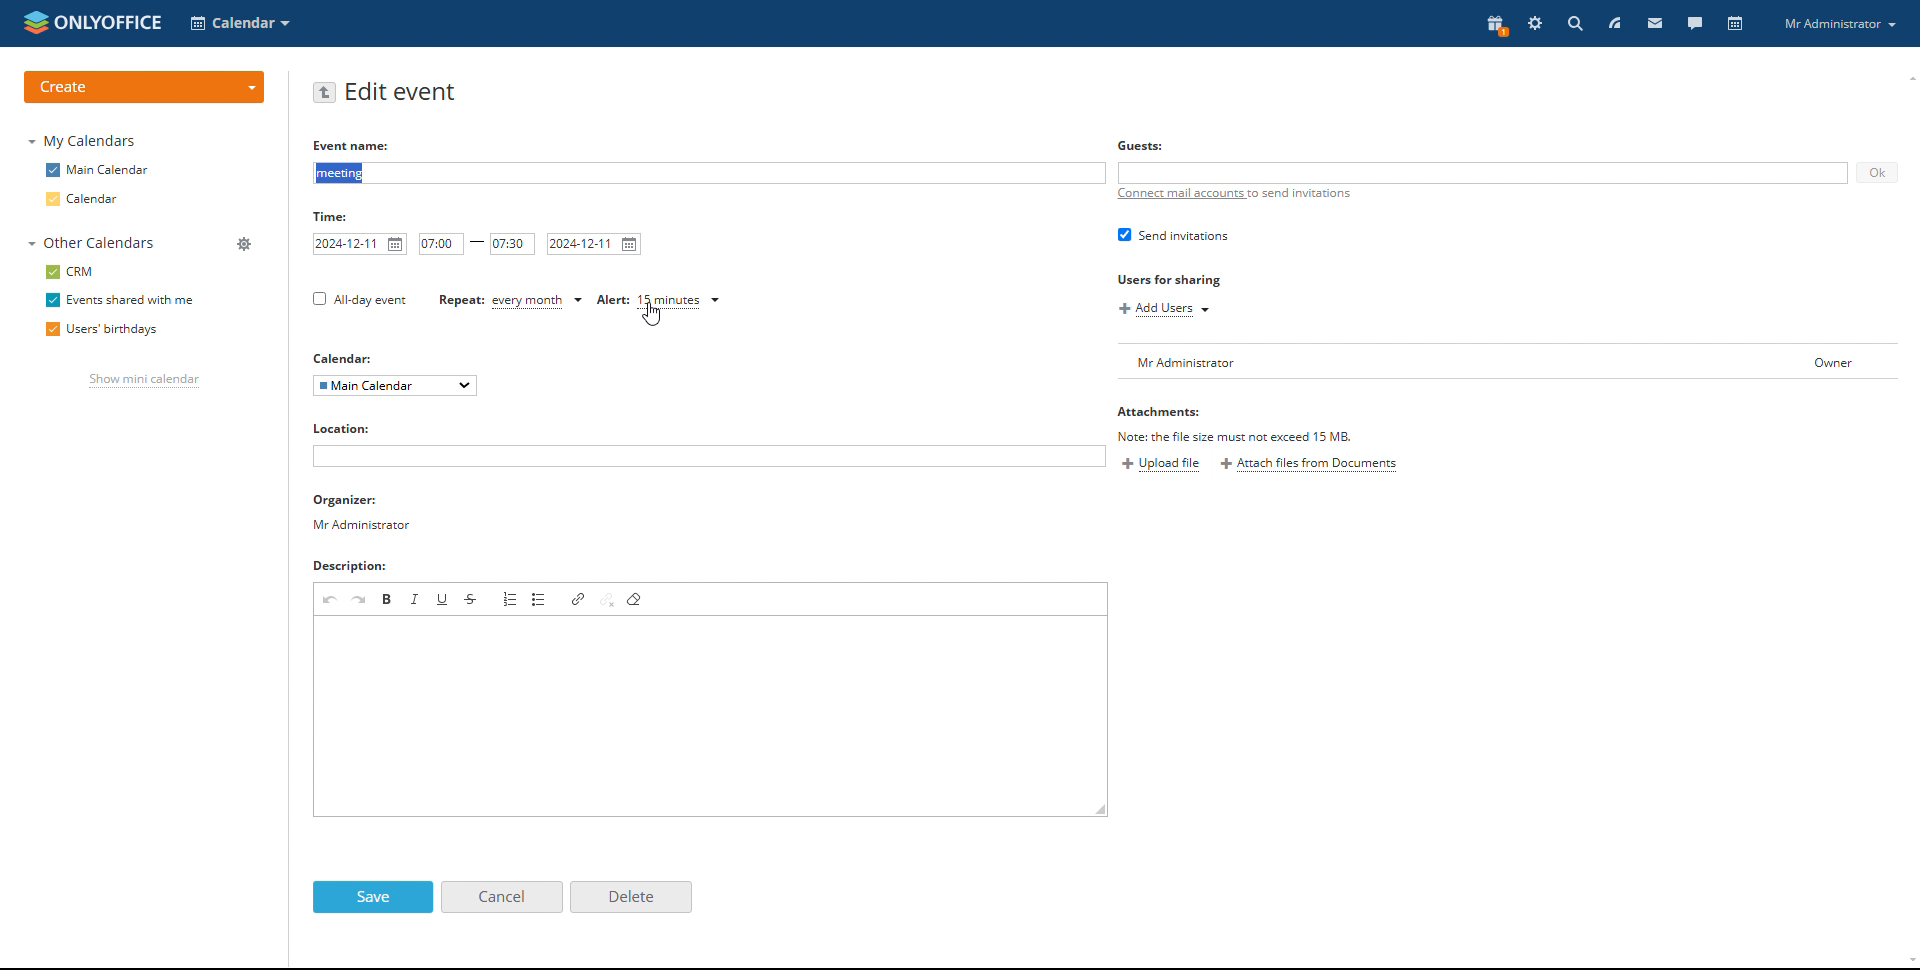 This screenshot has height=970, width=1920. What do you see at coordinates (1163, 465) in the screenshot?
I see `upload file` at bounding box center [1163, 465].